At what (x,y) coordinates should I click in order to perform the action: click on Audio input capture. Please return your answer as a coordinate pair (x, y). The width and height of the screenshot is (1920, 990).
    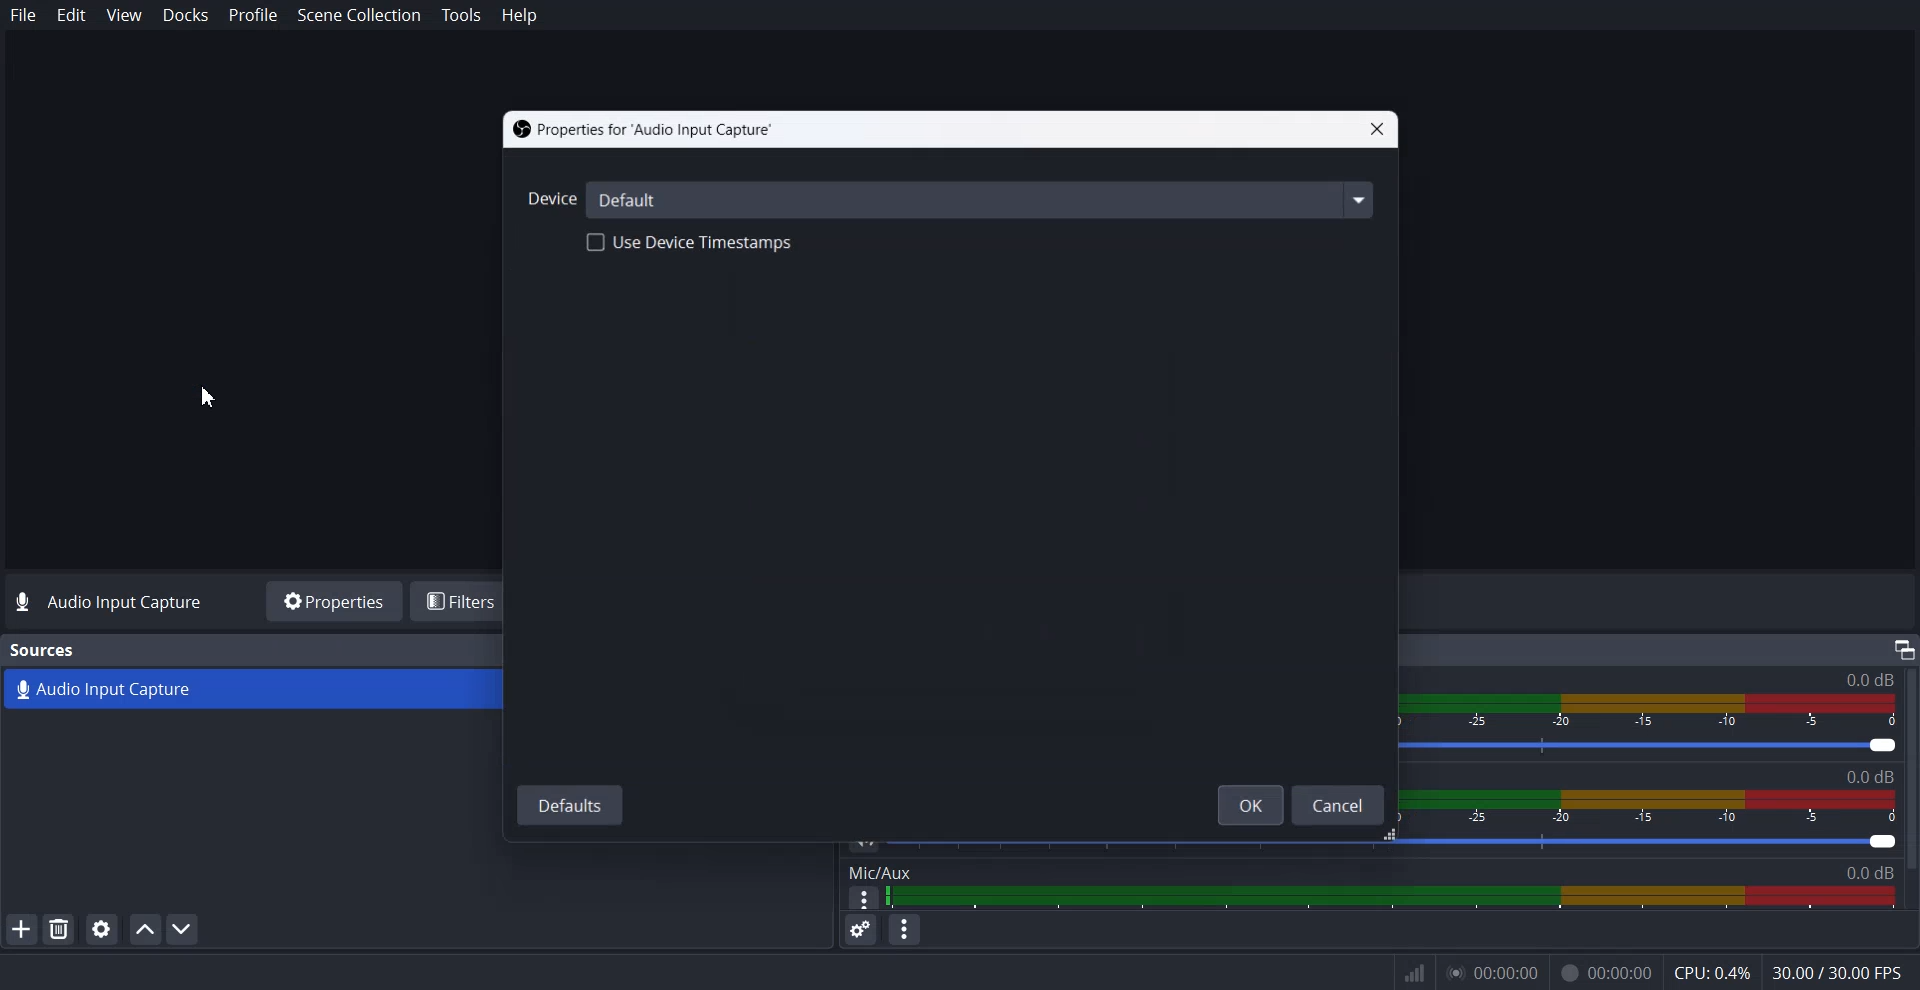
    Looking at the image, I should click on (119, 601).